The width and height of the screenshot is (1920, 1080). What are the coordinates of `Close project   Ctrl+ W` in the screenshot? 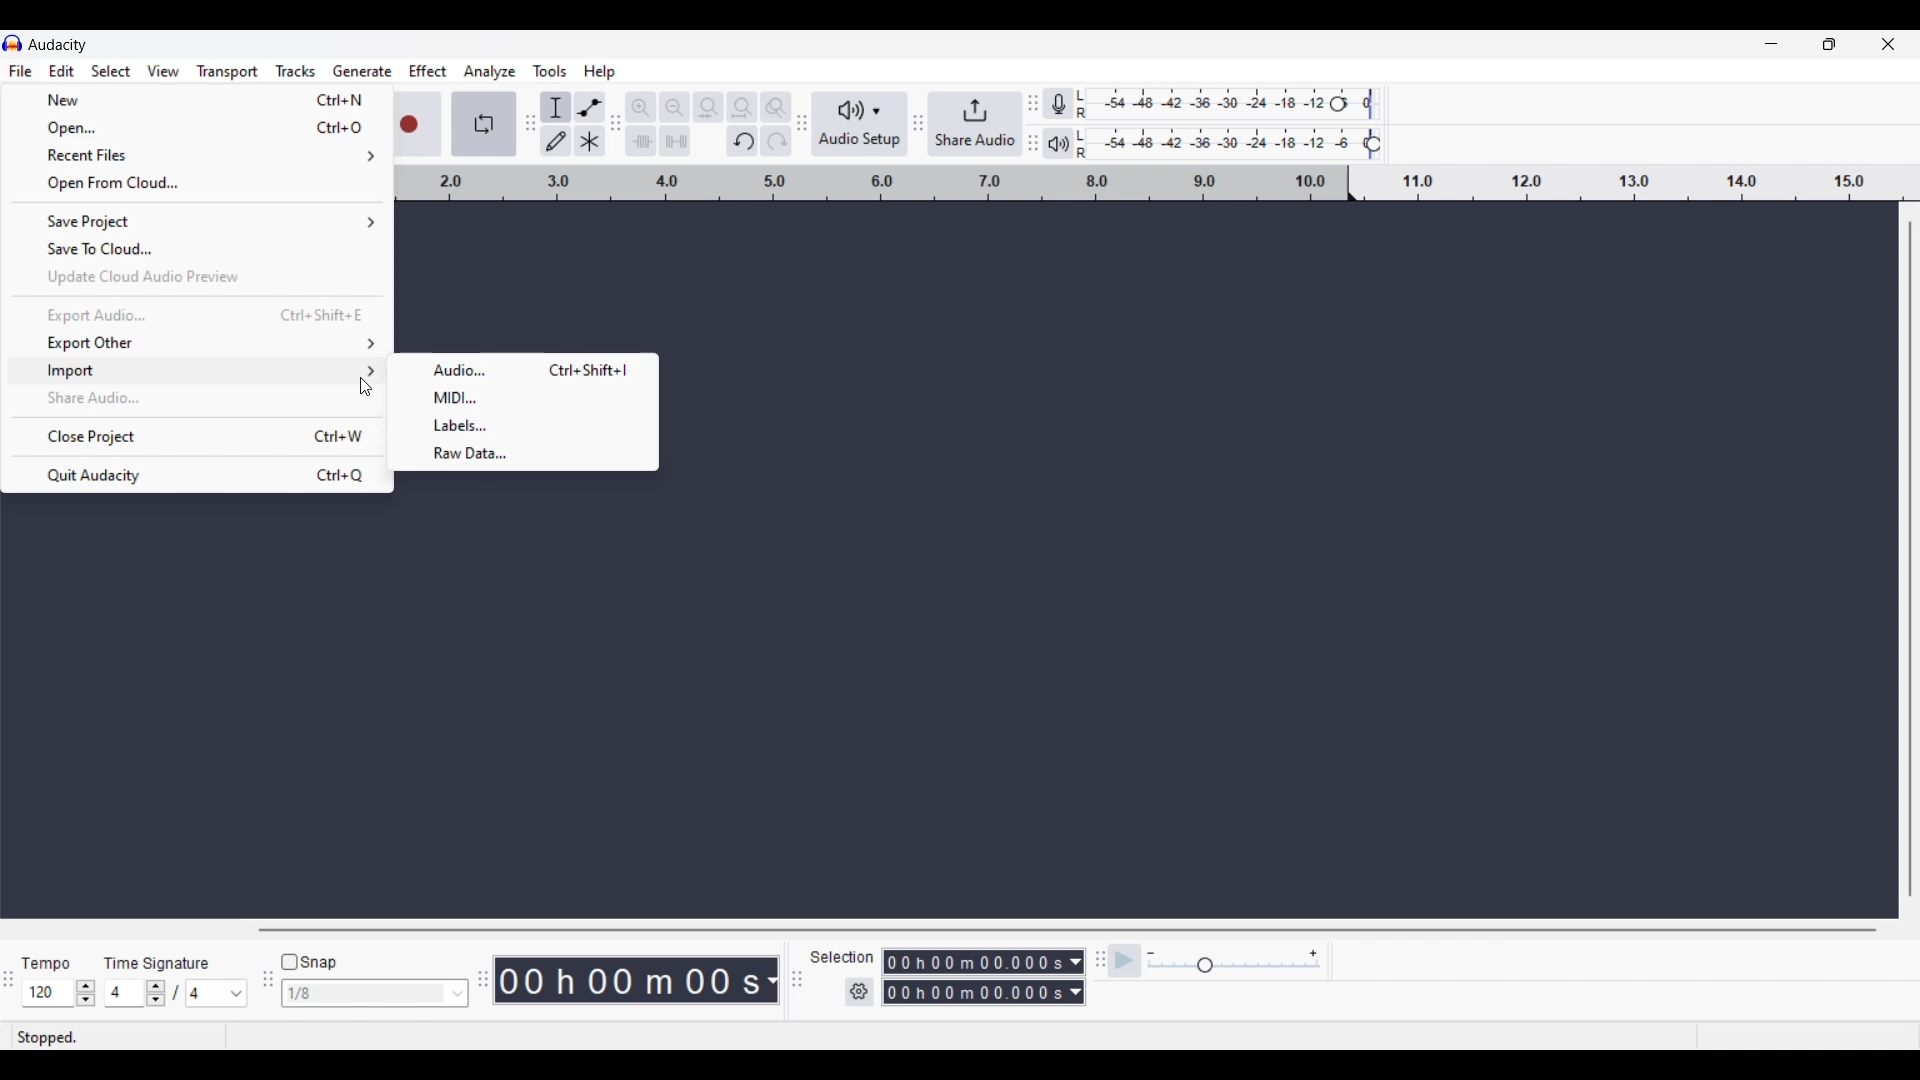 It's located at (195, 436).